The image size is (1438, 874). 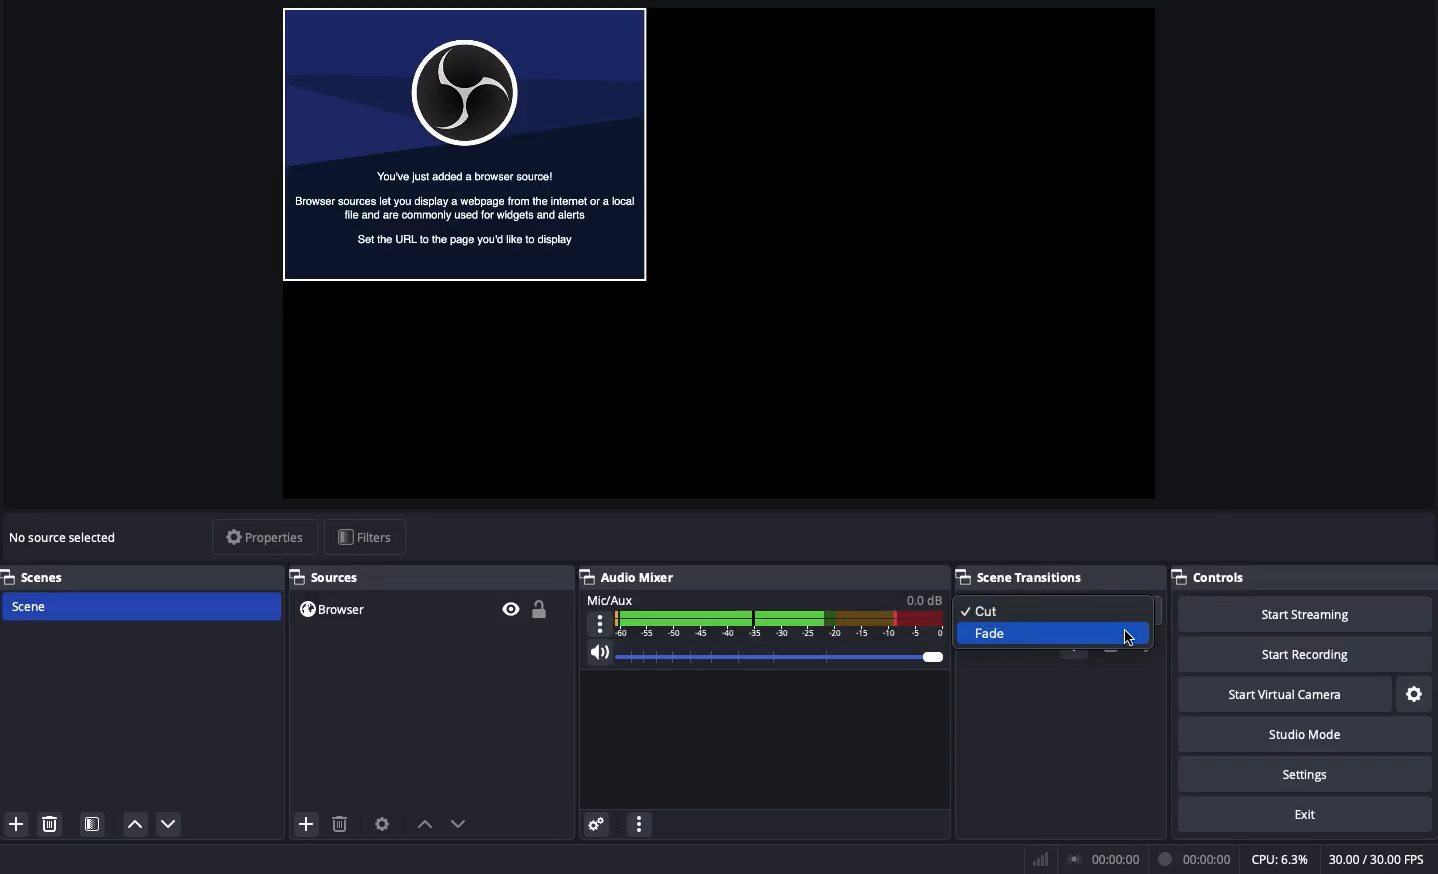 I want to click on filters, so click(x=370, y=538).